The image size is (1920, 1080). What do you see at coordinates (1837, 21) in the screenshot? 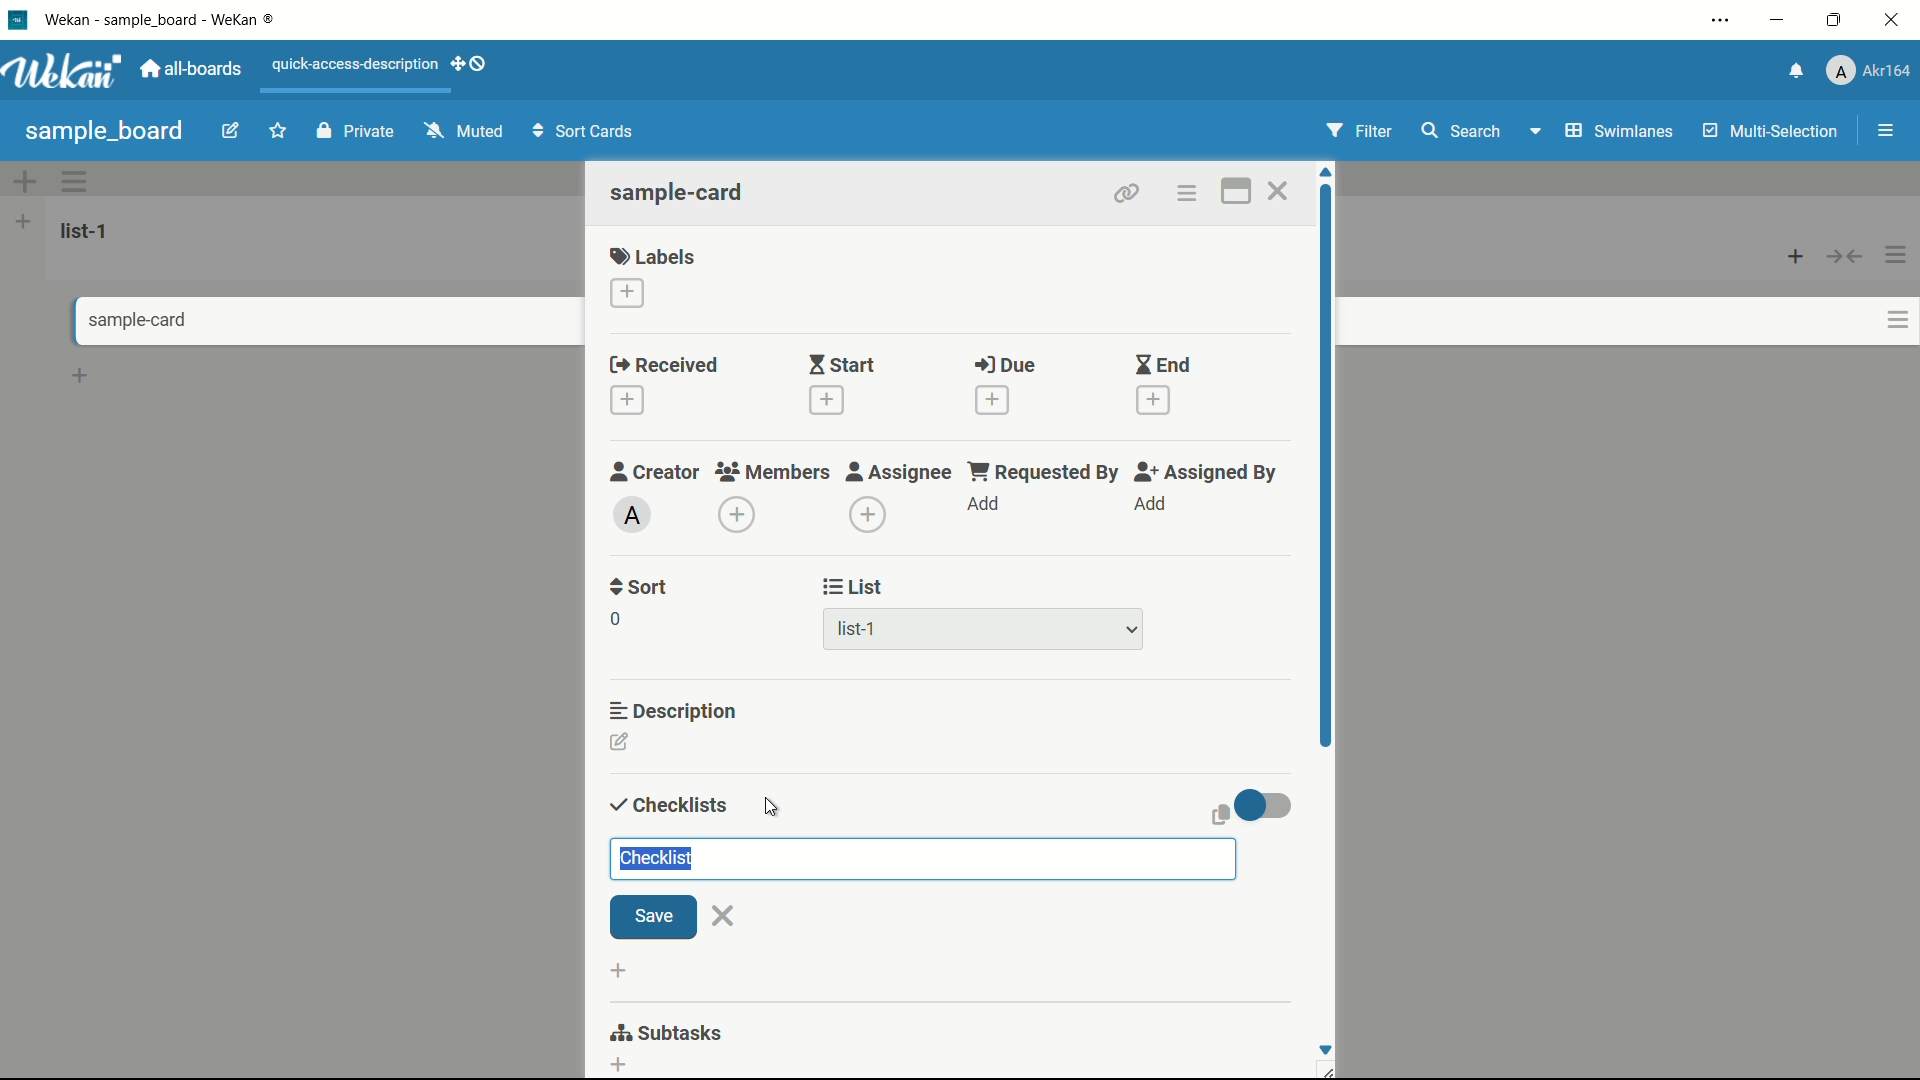
I see `maximize` at bounding box center [1837, 21].